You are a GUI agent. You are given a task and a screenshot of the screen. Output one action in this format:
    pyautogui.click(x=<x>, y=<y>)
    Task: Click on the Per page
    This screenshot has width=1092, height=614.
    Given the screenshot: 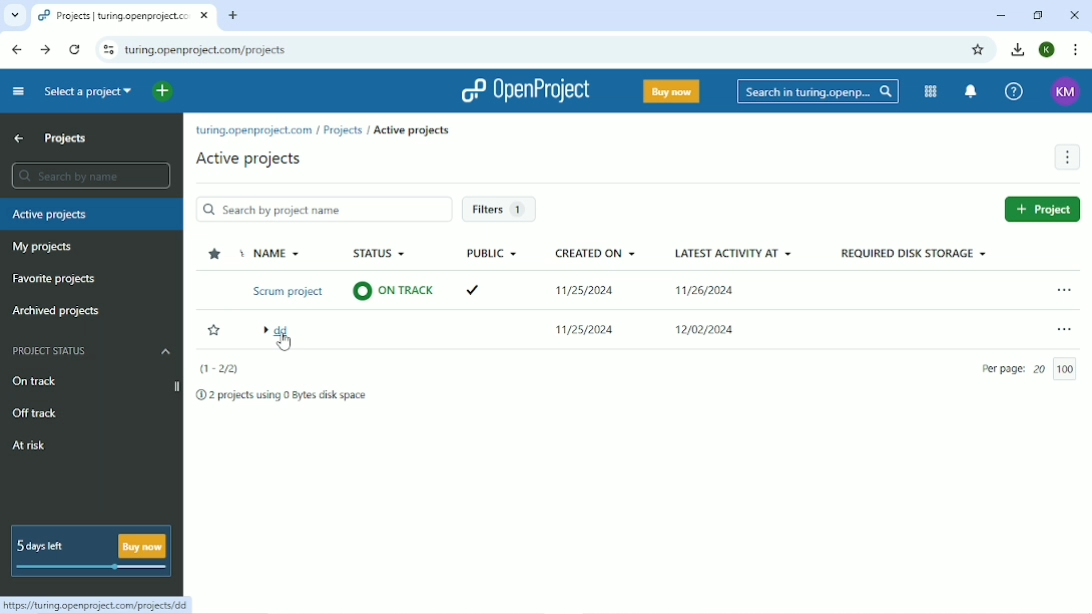 What is the action you would take?
    pyautogui.click(x=1029, y=369)
    